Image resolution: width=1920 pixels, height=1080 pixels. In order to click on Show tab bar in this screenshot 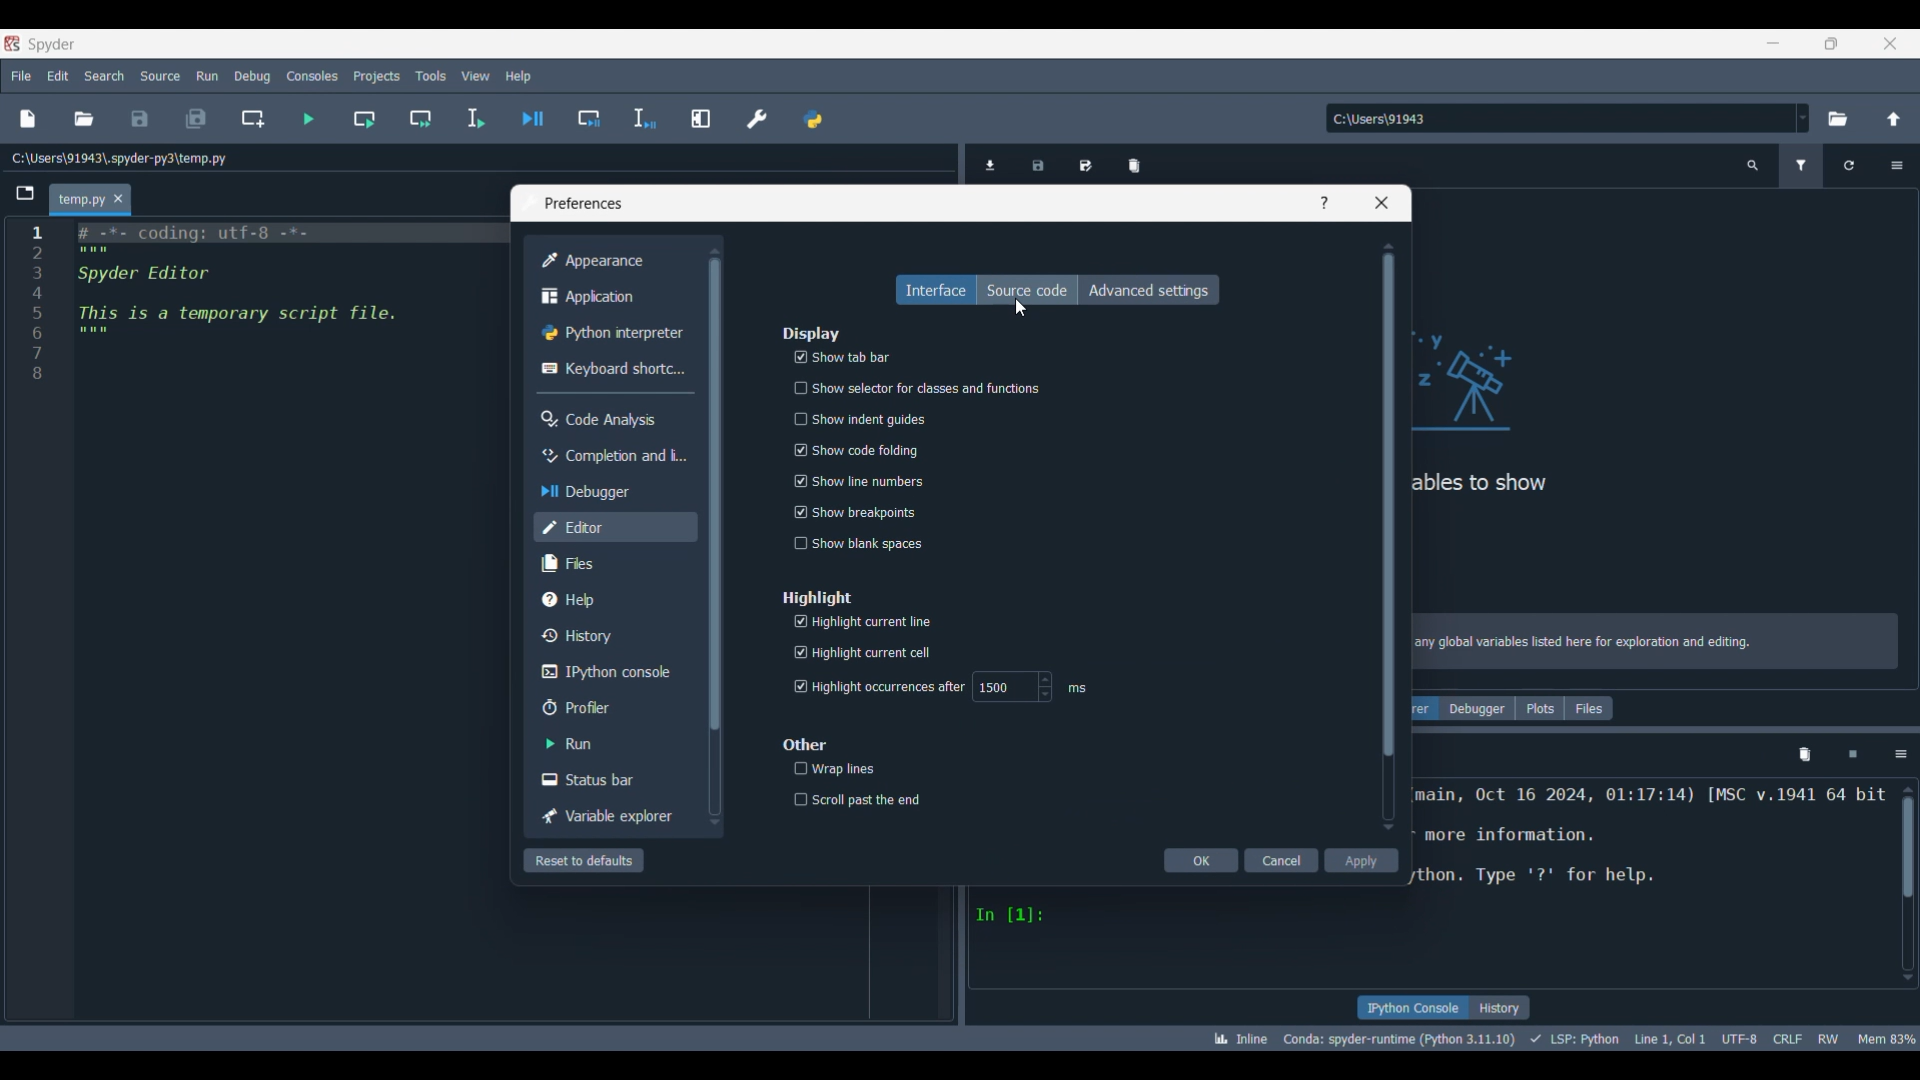, I will do `click(841, 358)`.